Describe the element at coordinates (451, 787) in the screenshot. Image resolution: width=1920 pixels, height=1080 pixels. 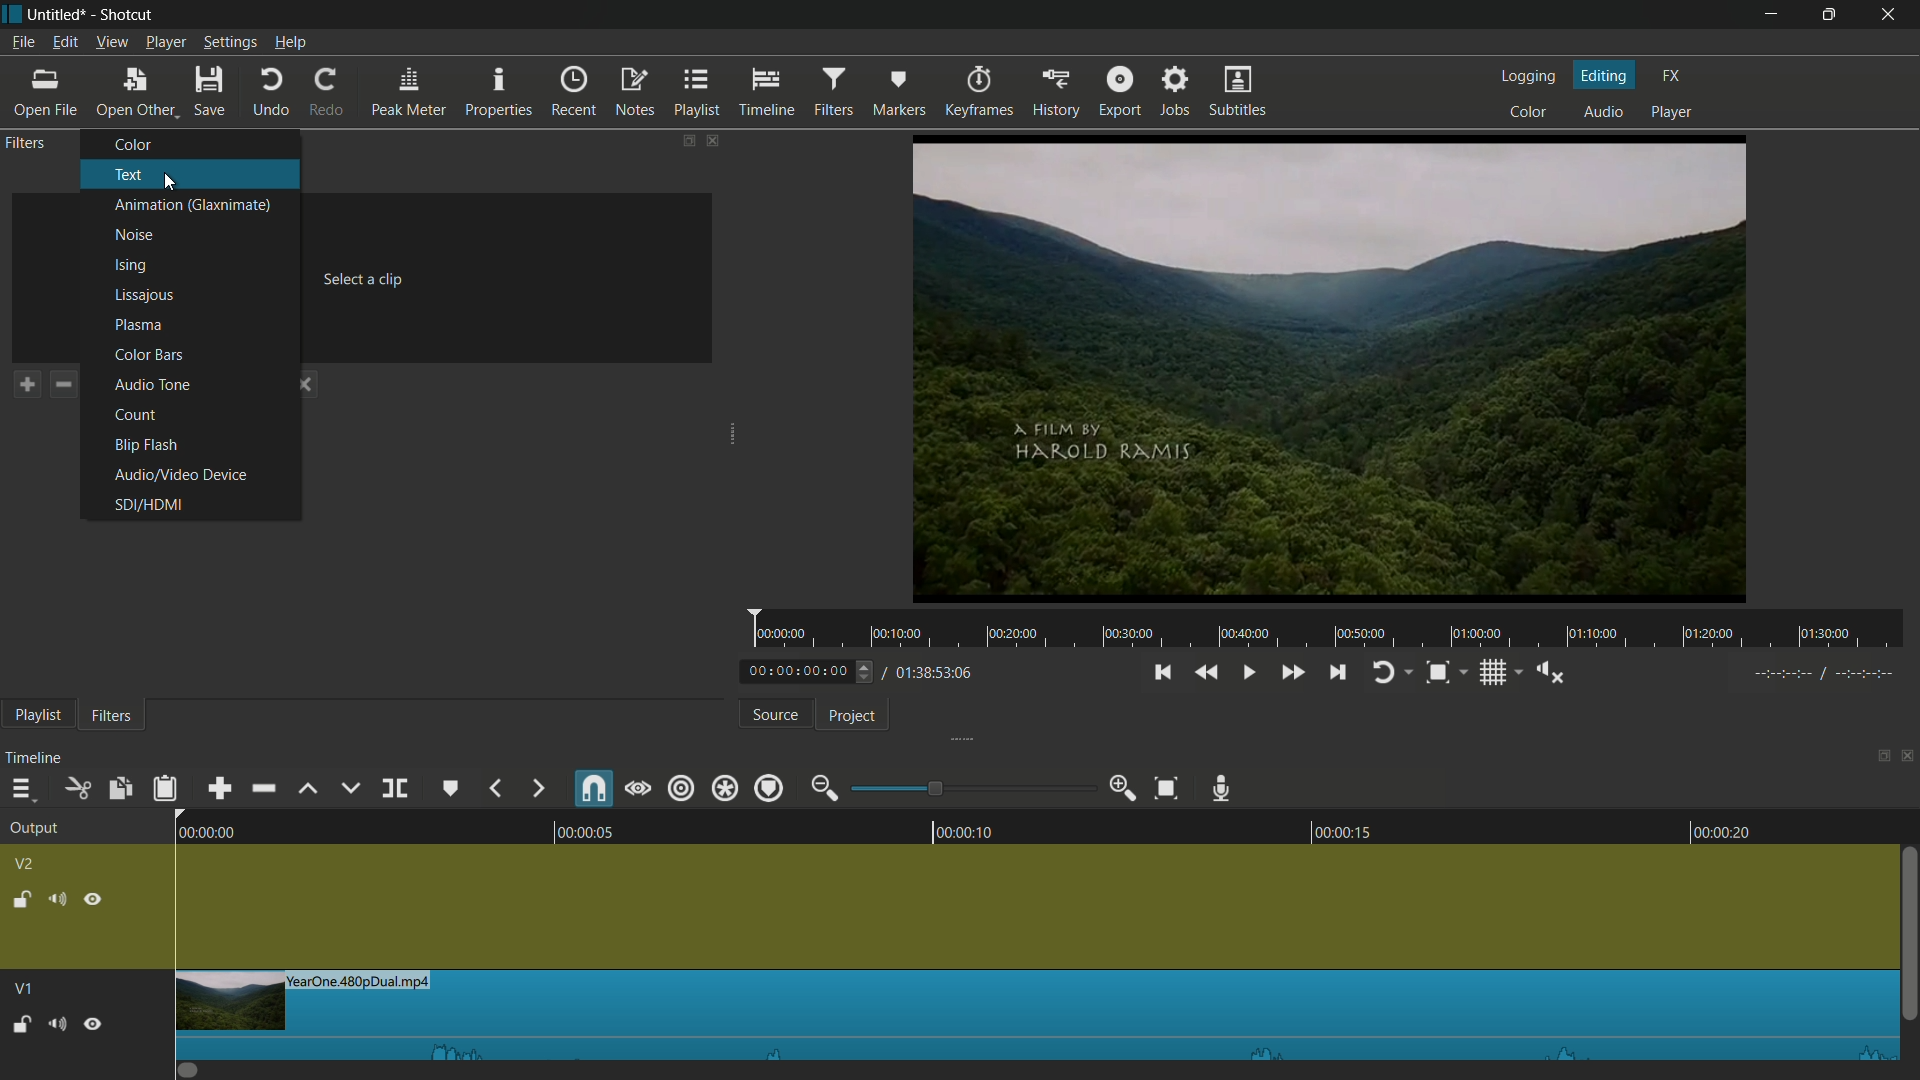
I see `create or edit marker` at that location.